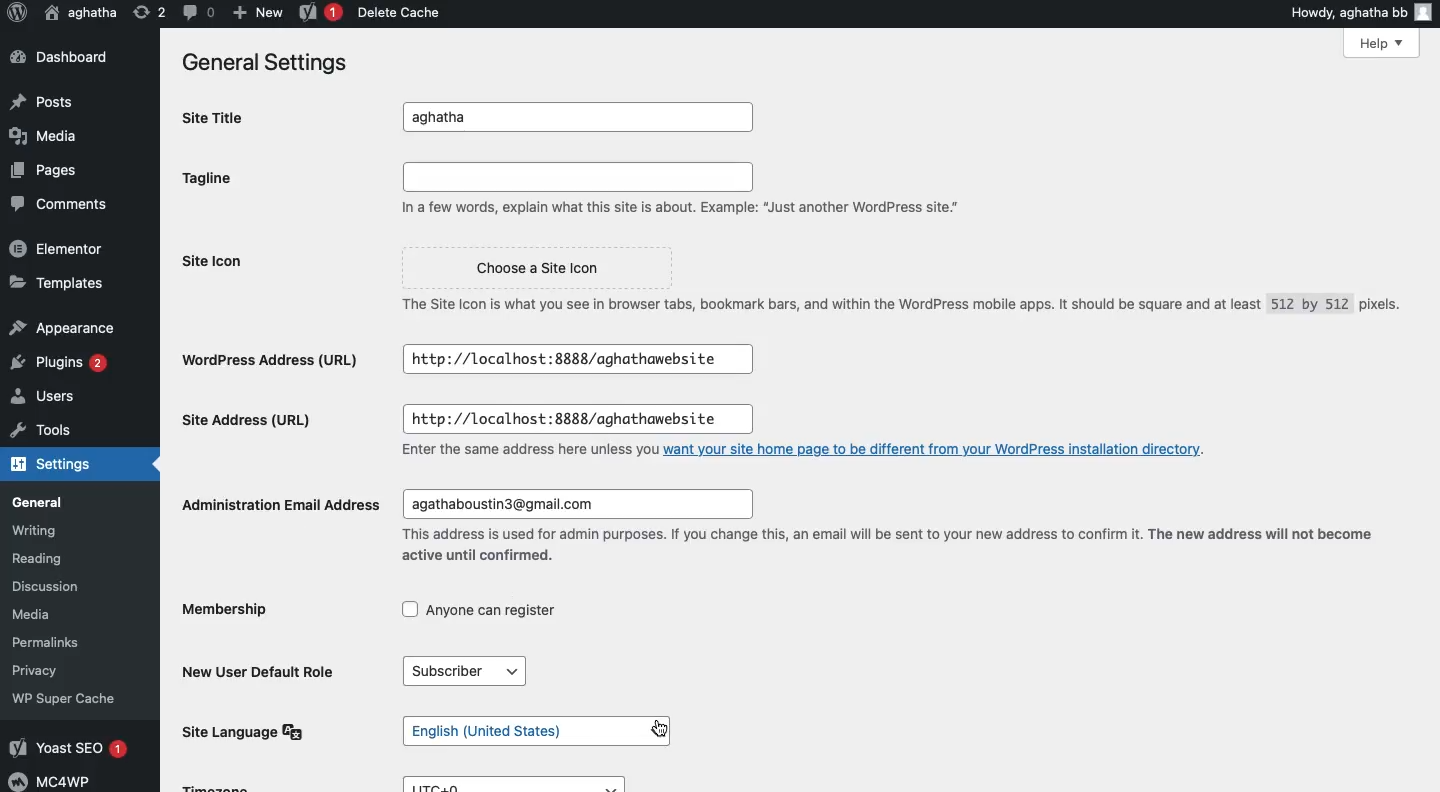 The height and width of the screenshot is (792, 1440). I want to click on Plugins, so click(63, 363).